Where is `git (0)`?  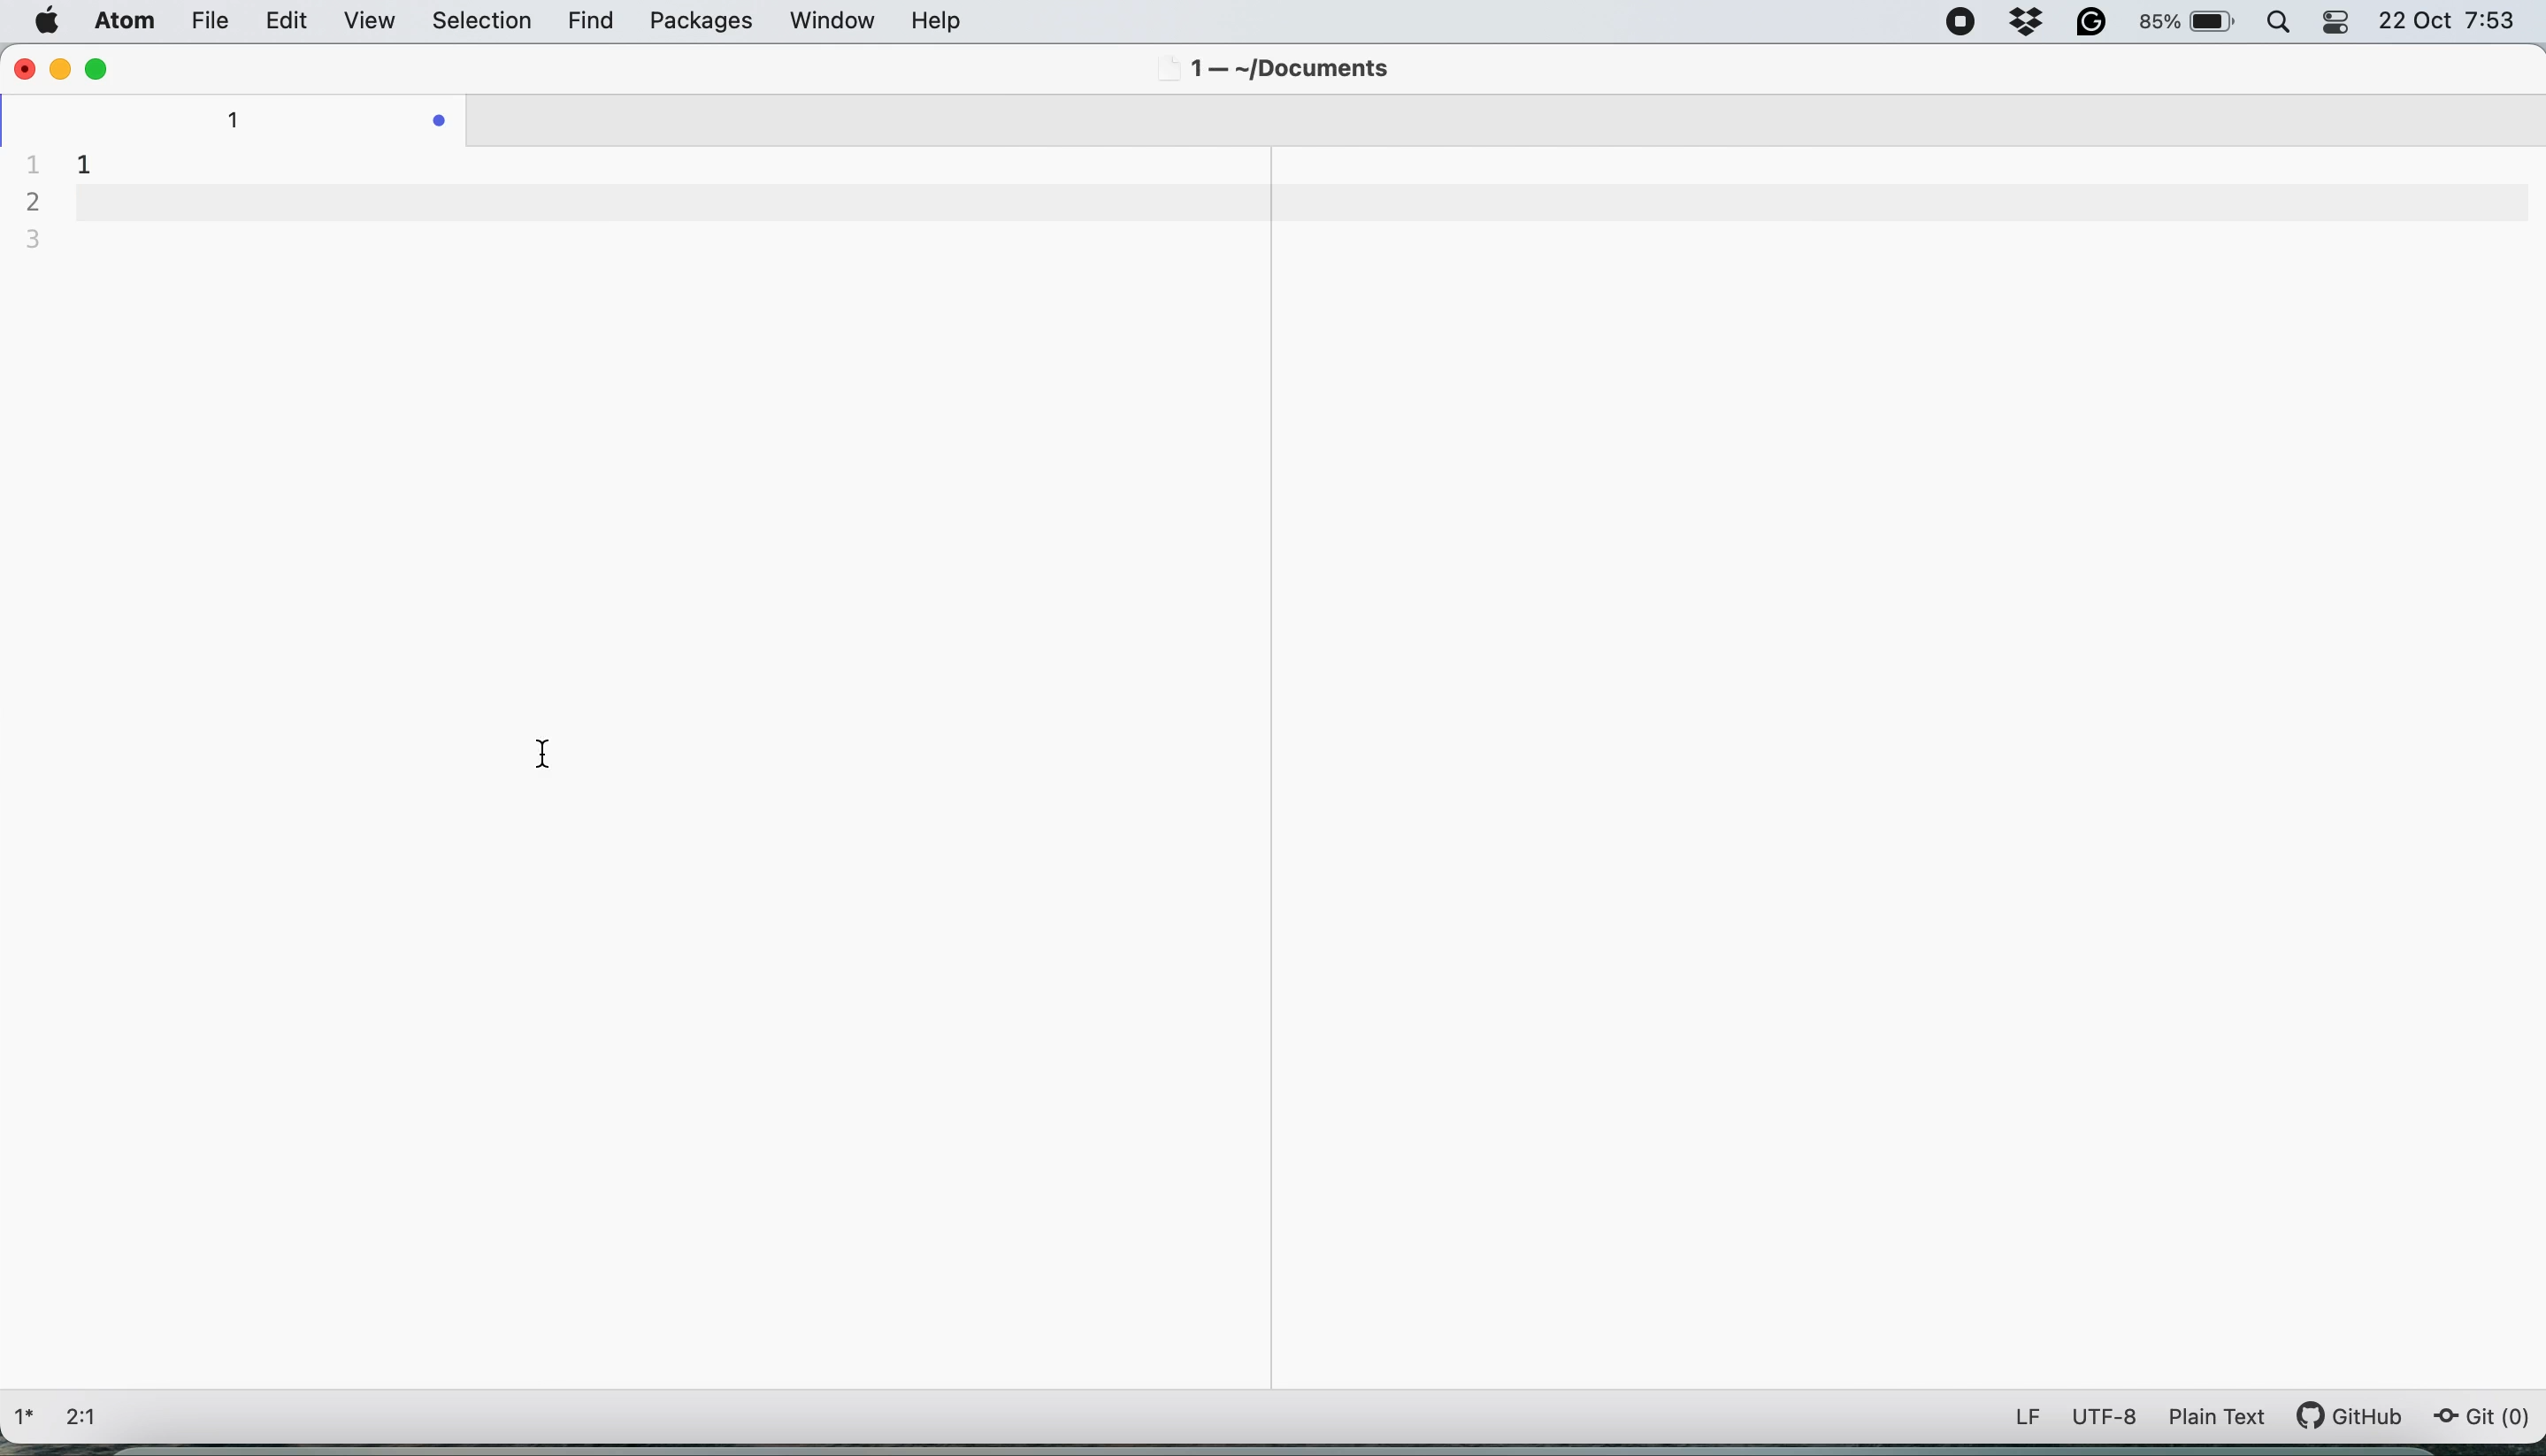 git (0) is located at coordinates (2482, 1418).